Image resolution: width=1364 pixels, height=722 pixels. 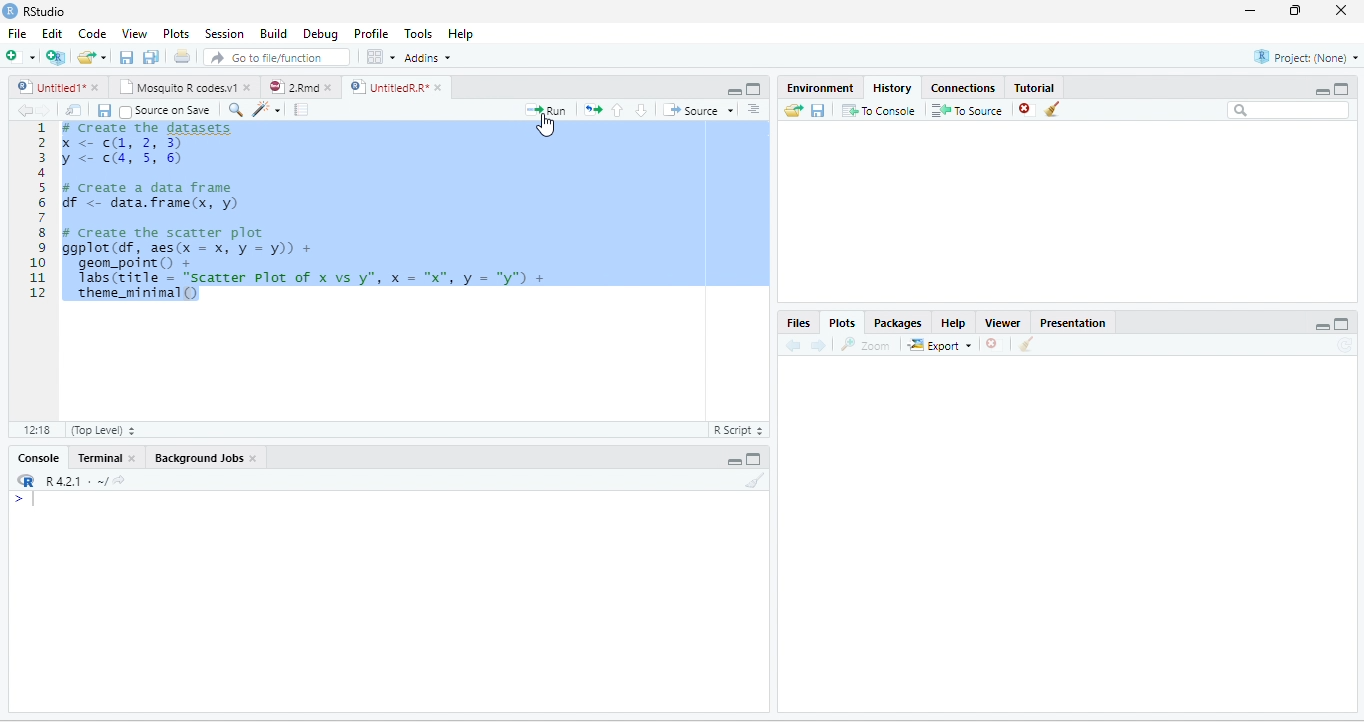 I want to click on Addins, so click(x=426, y=57).